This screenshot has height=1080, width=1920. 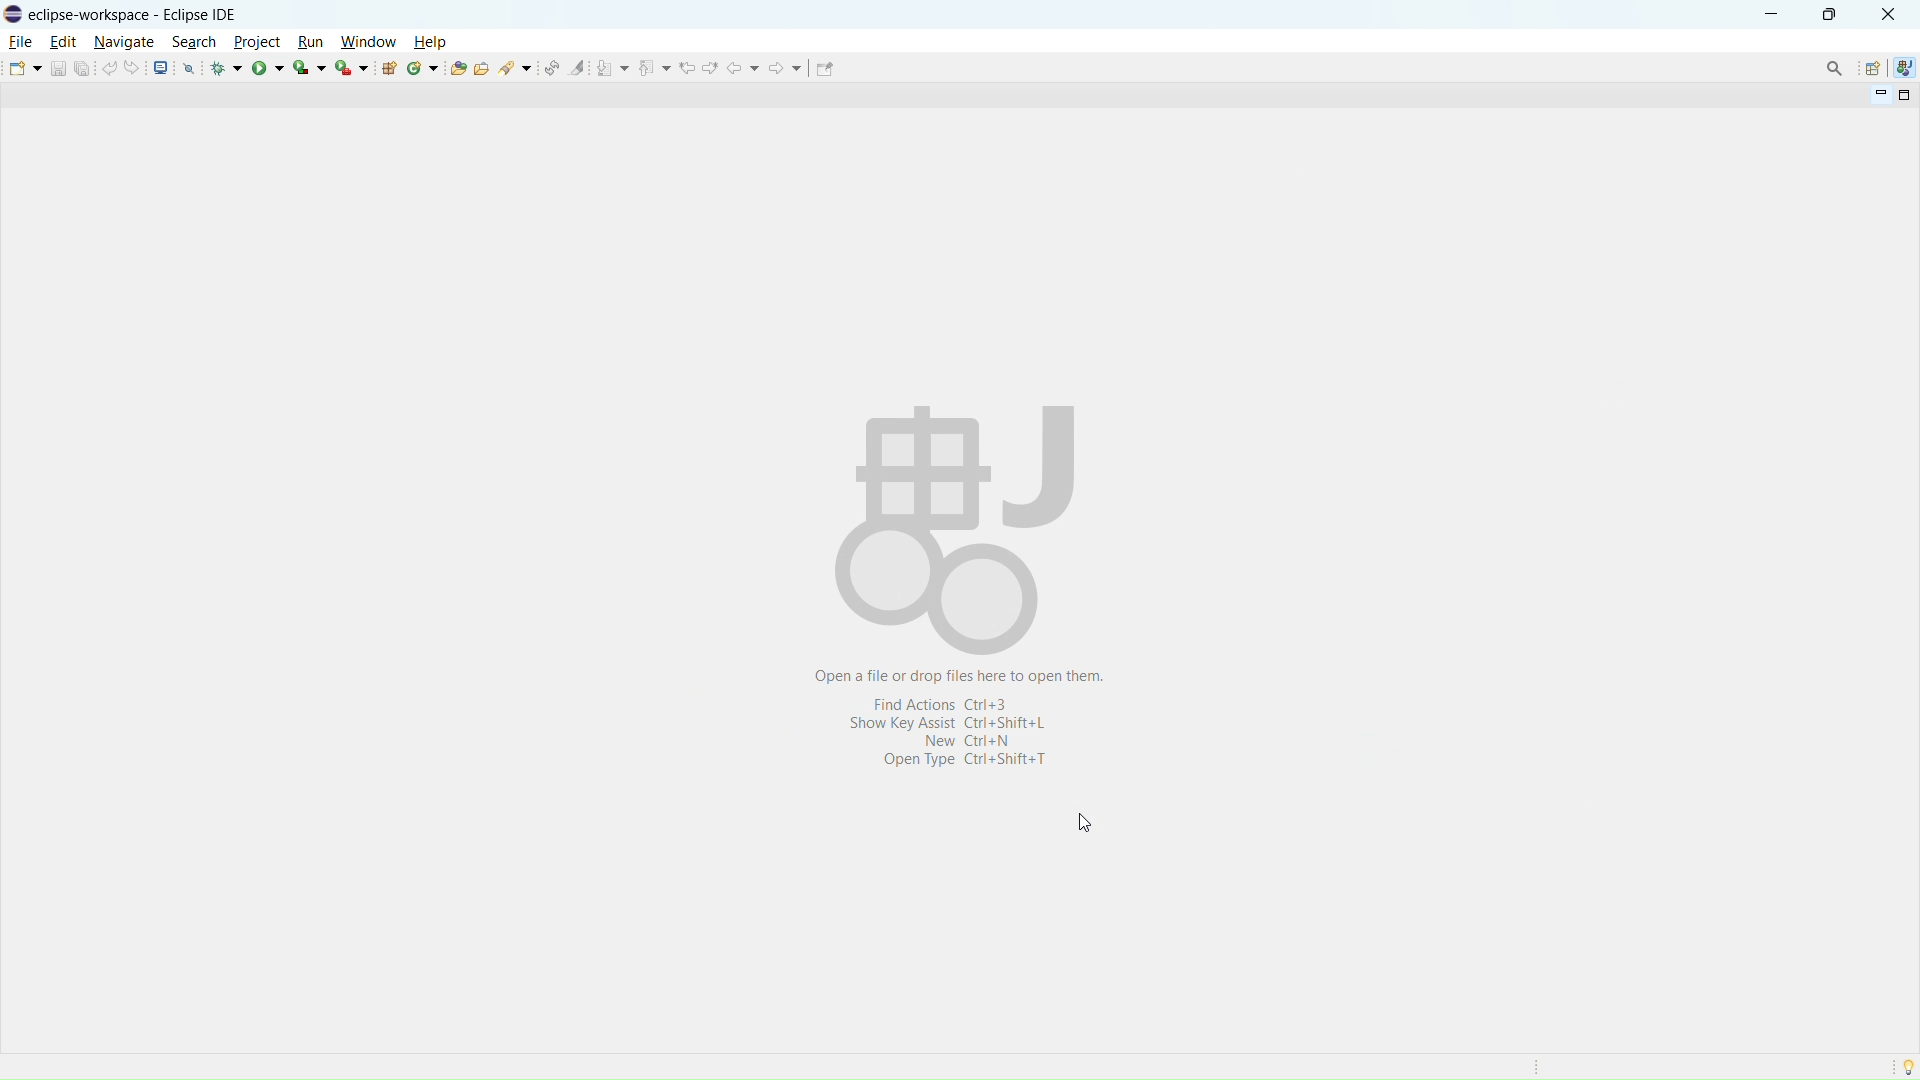 I want to click on open task, so click(x=481, y=66).